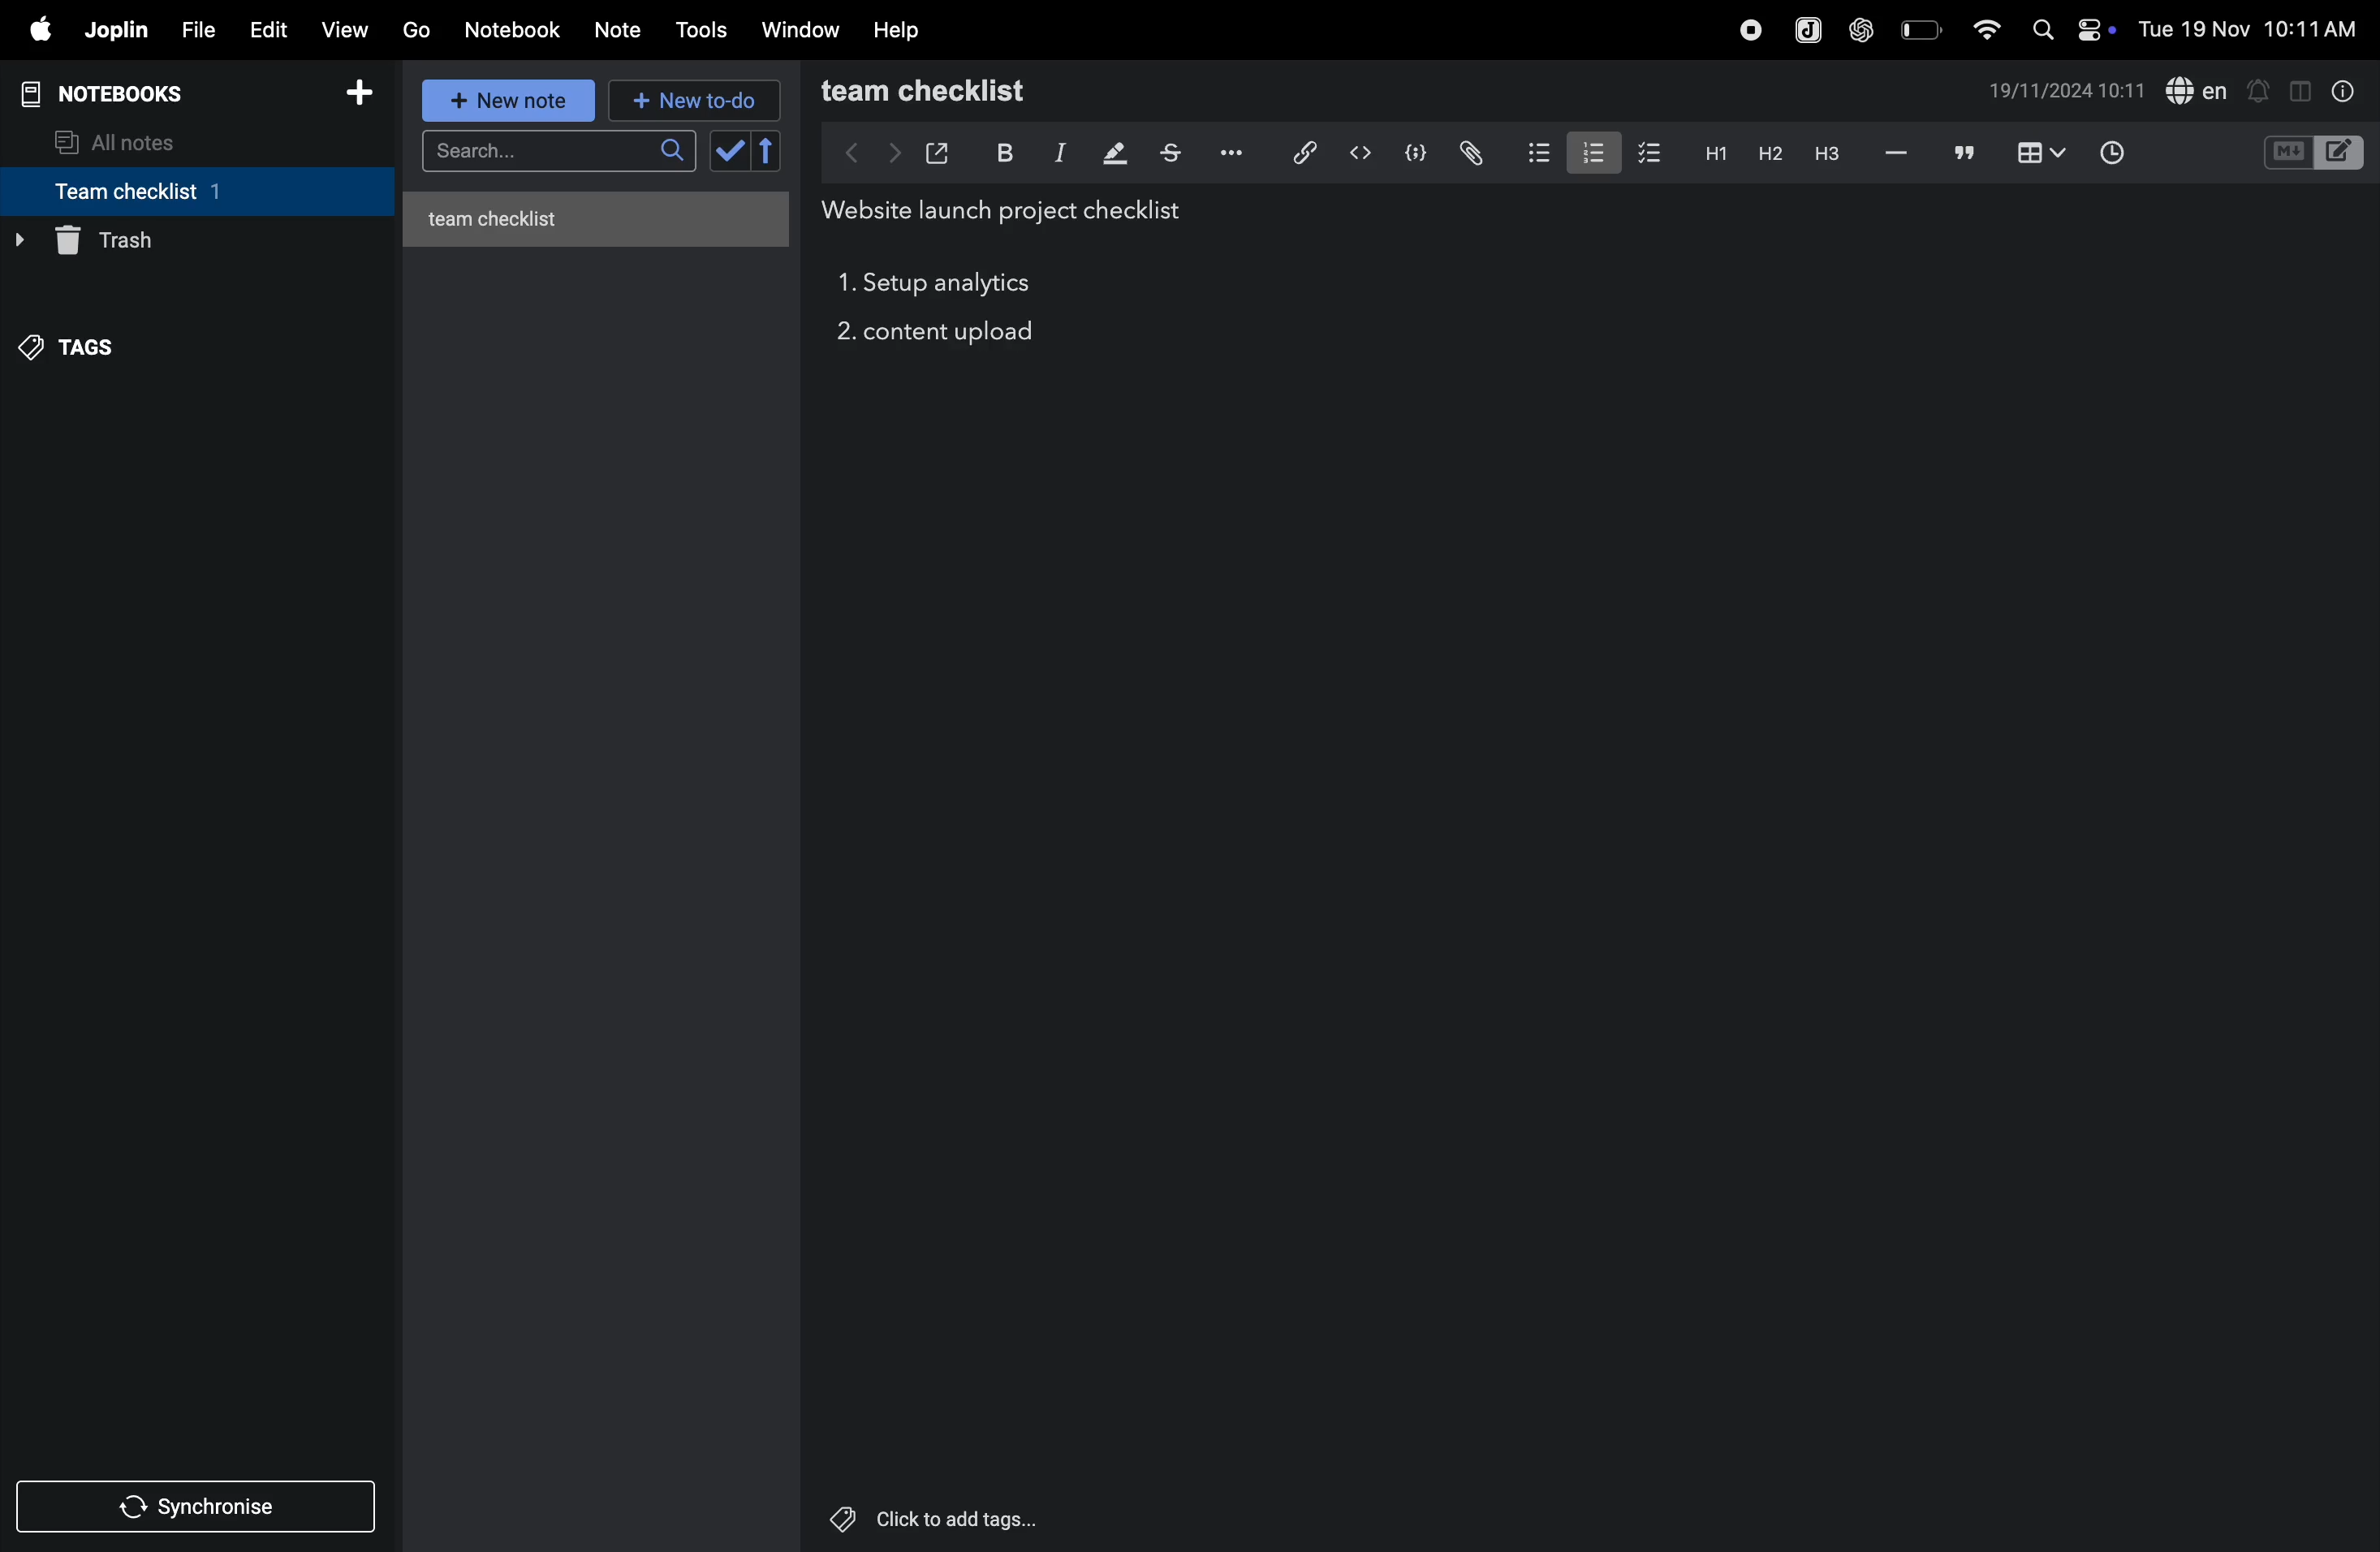  I want to click on highlight, so click(1112, 154).